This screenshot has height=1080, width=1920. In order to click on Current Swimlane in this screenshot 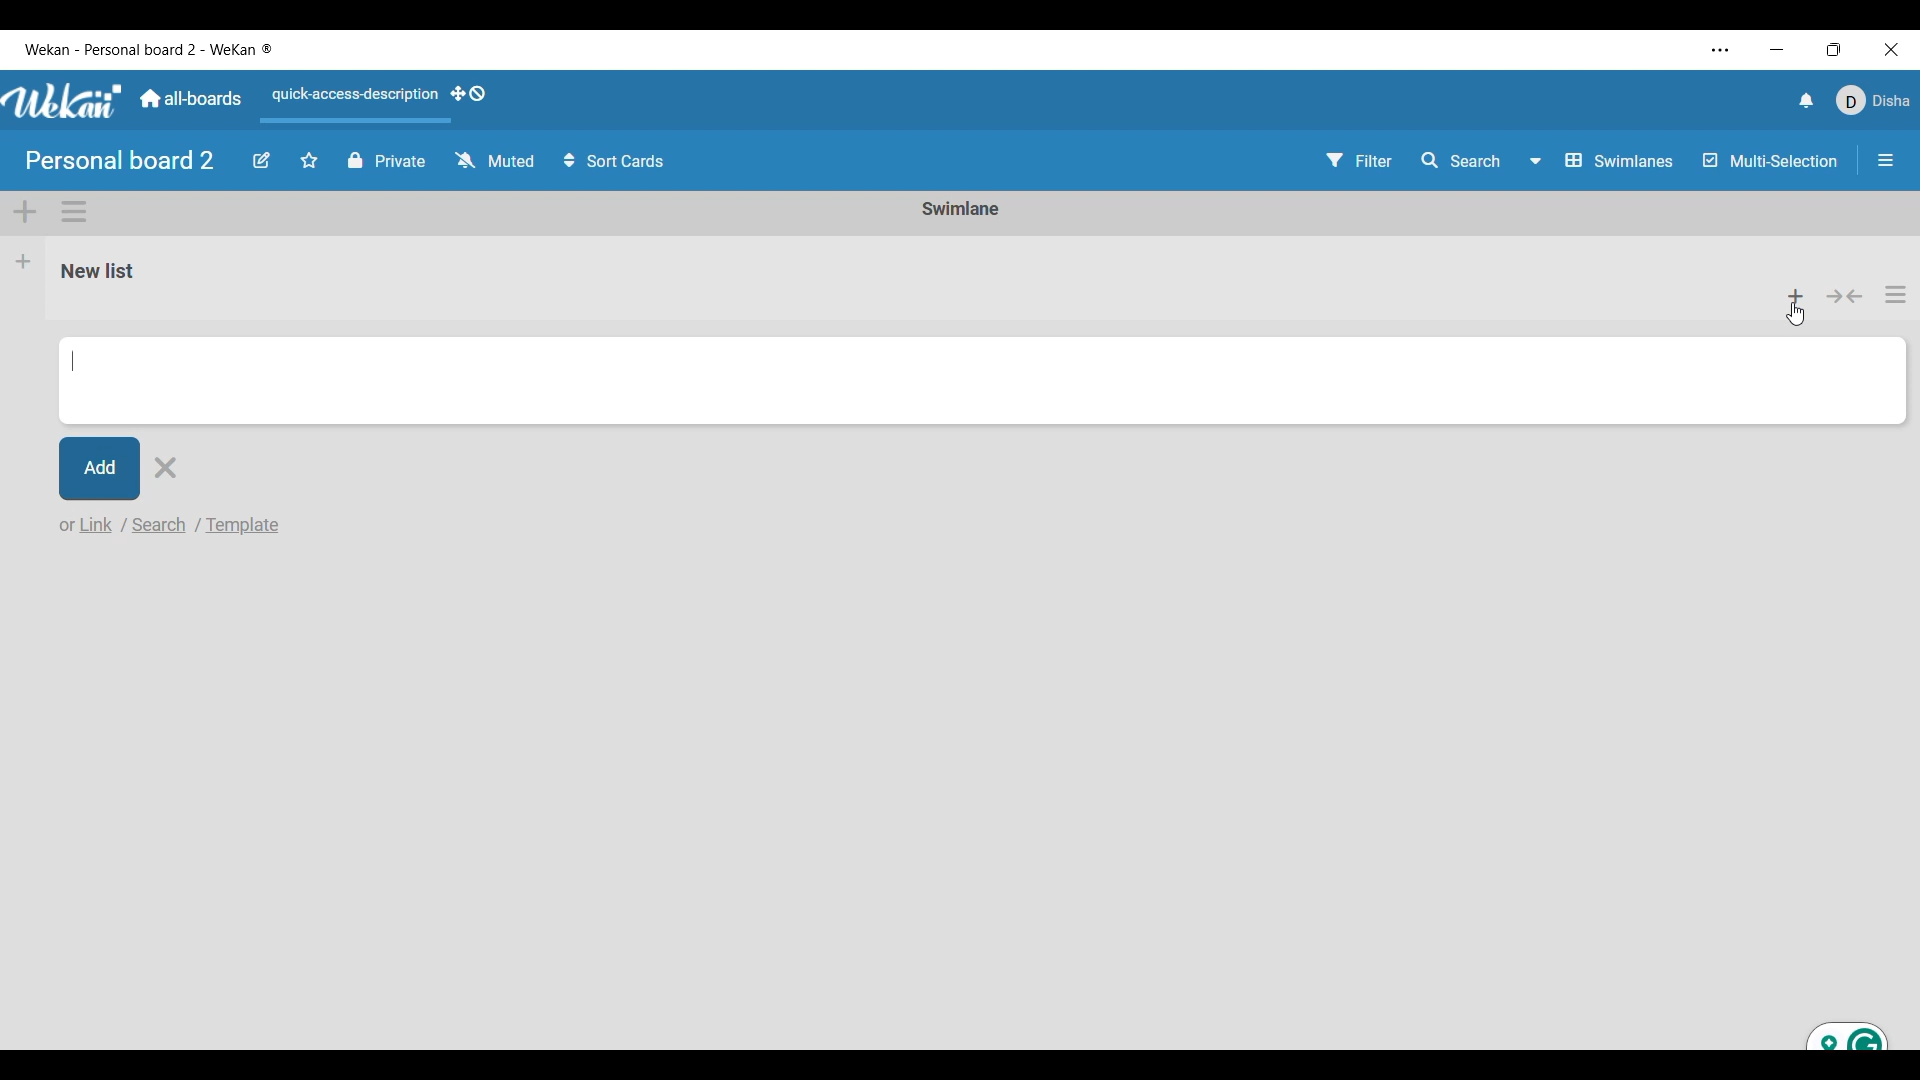, I will do `click(961, 208)`.